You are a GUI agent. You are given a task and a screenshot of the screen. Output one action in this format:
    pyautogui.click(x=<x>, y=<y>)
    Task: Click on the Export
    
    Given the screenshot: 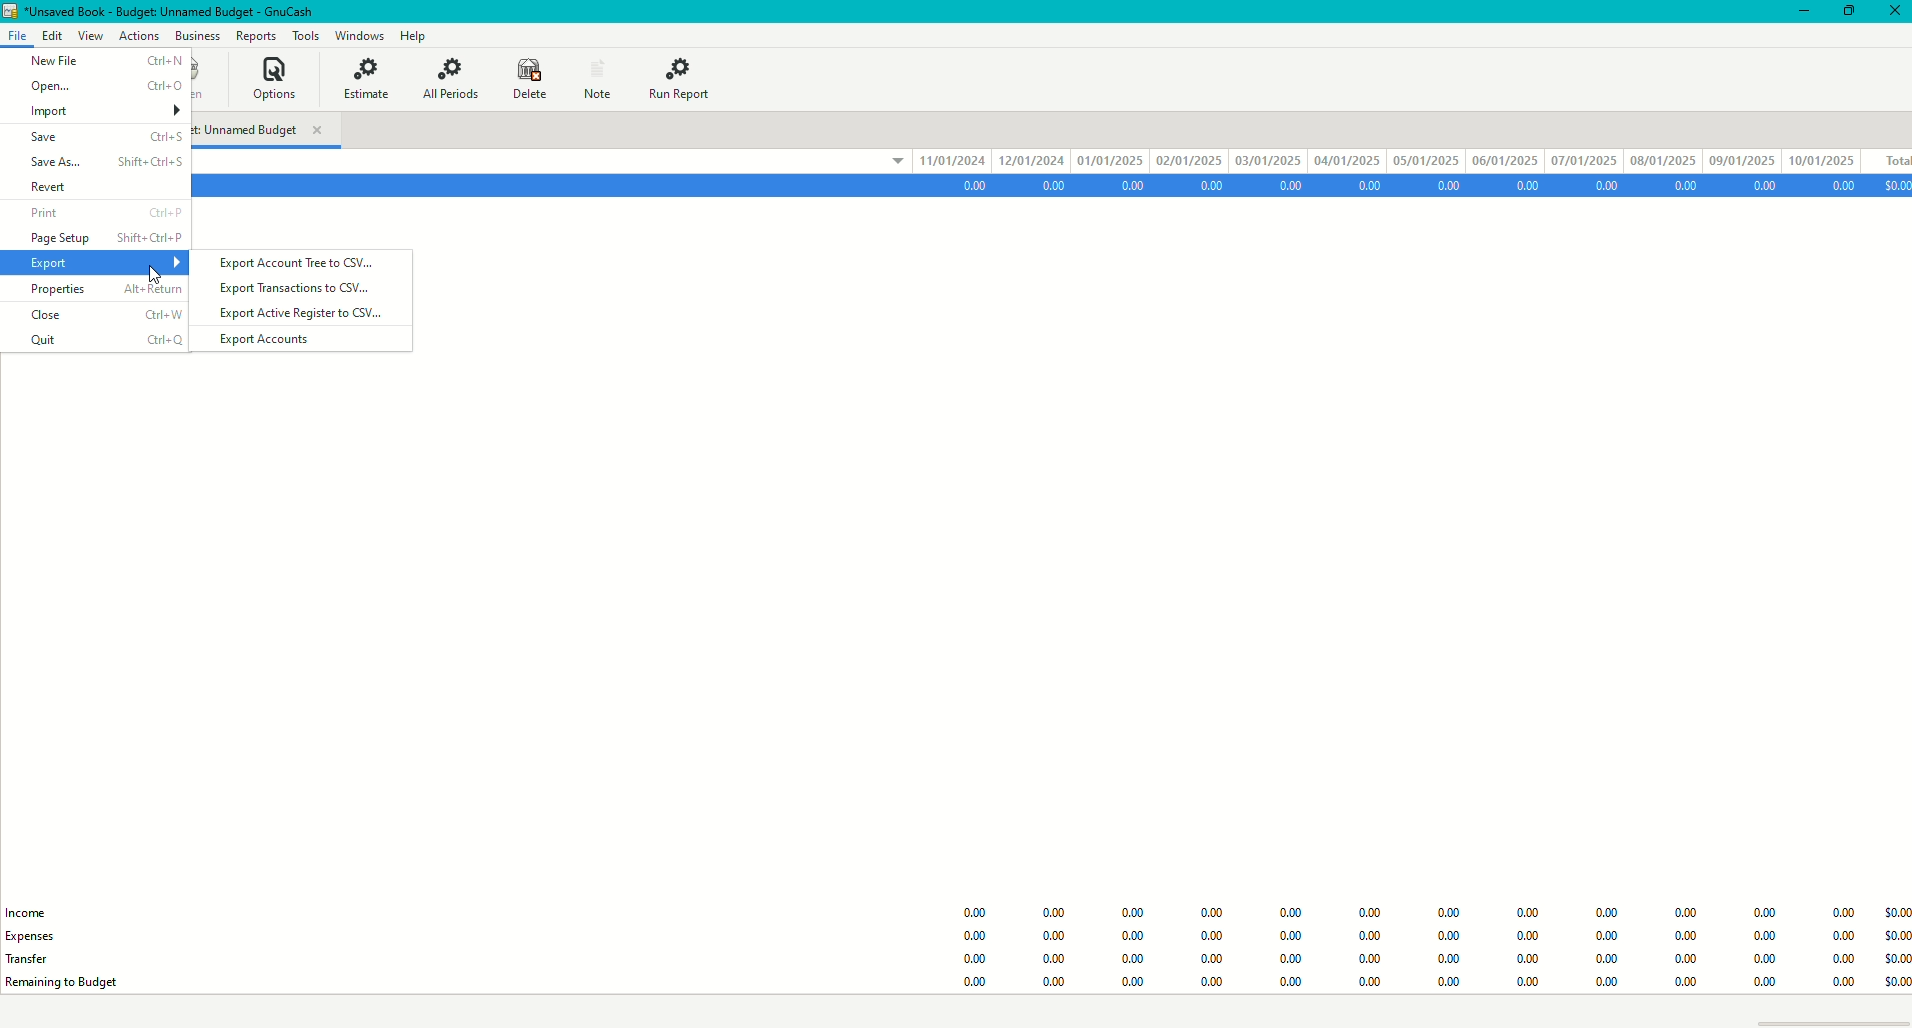 What is the action you would take?
    pyautogui.click(x=98, y=263)
    